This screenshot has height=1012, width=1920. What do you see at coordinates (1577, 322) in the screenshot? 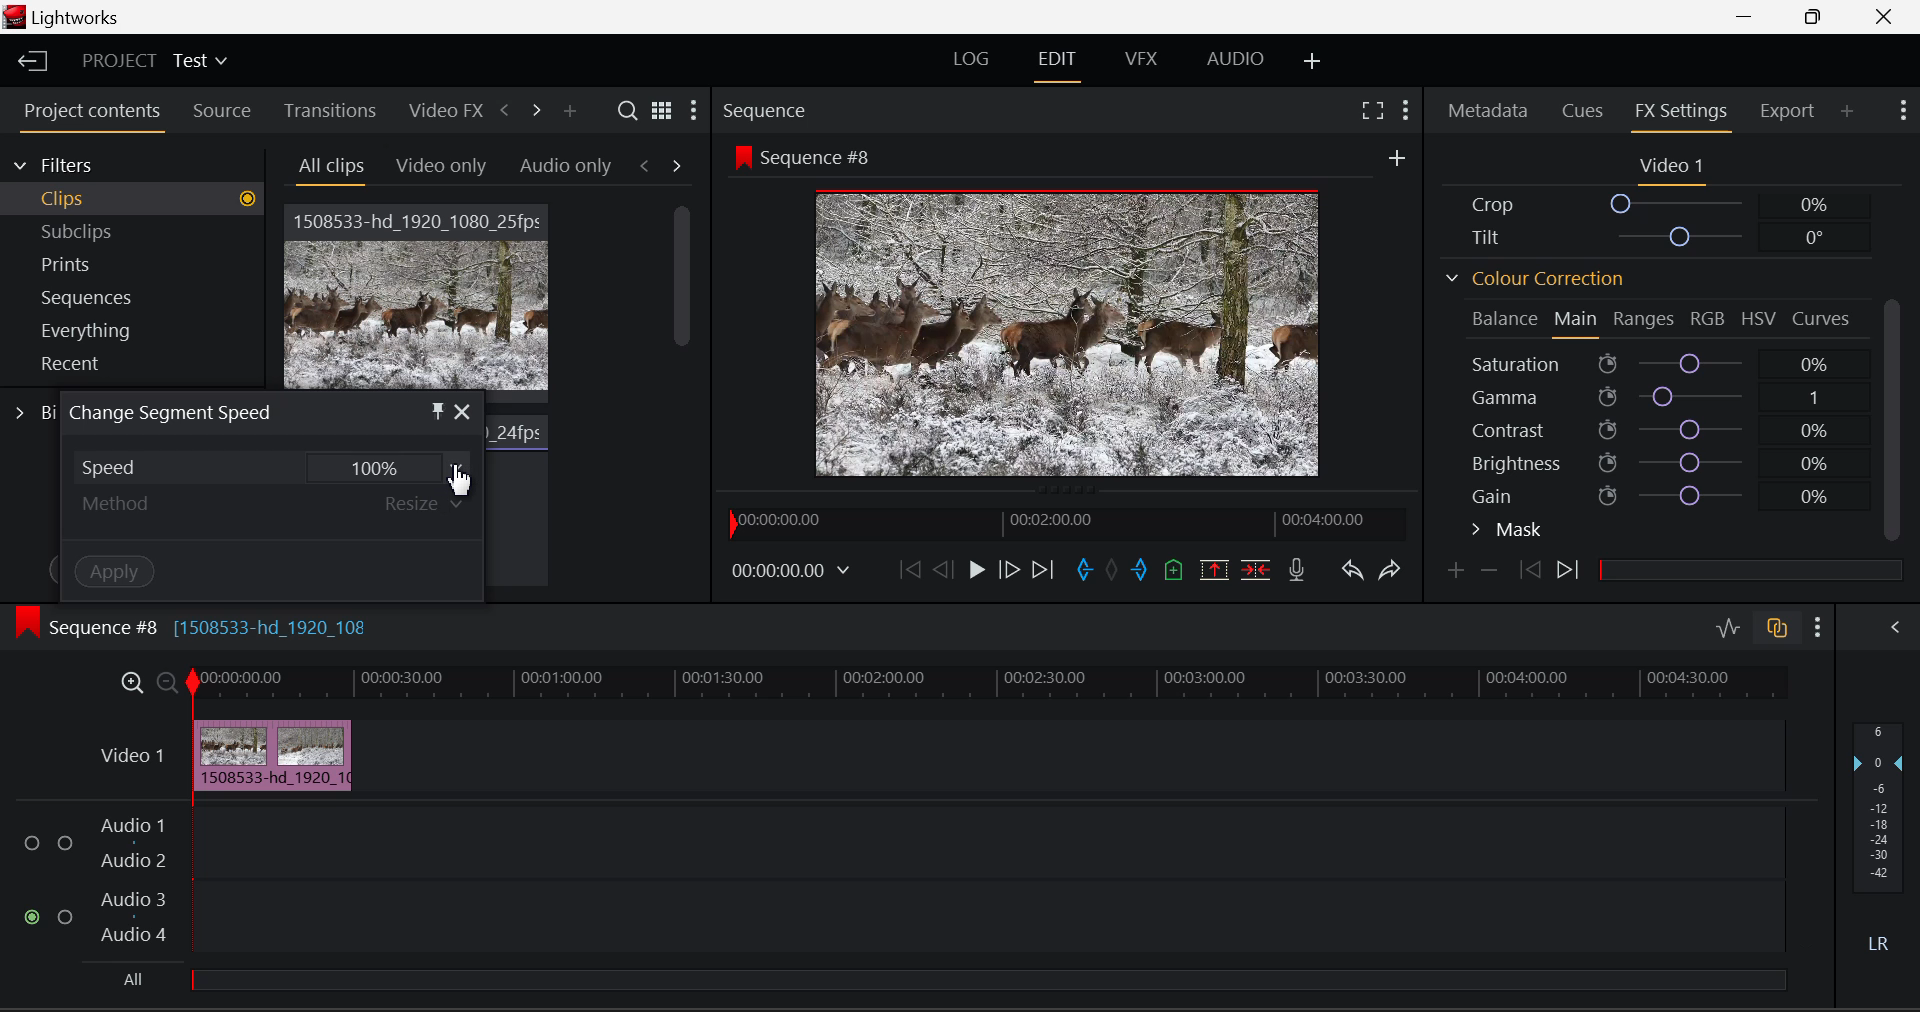
I see `Main Tab Open` at bounding box center [1577, 322].